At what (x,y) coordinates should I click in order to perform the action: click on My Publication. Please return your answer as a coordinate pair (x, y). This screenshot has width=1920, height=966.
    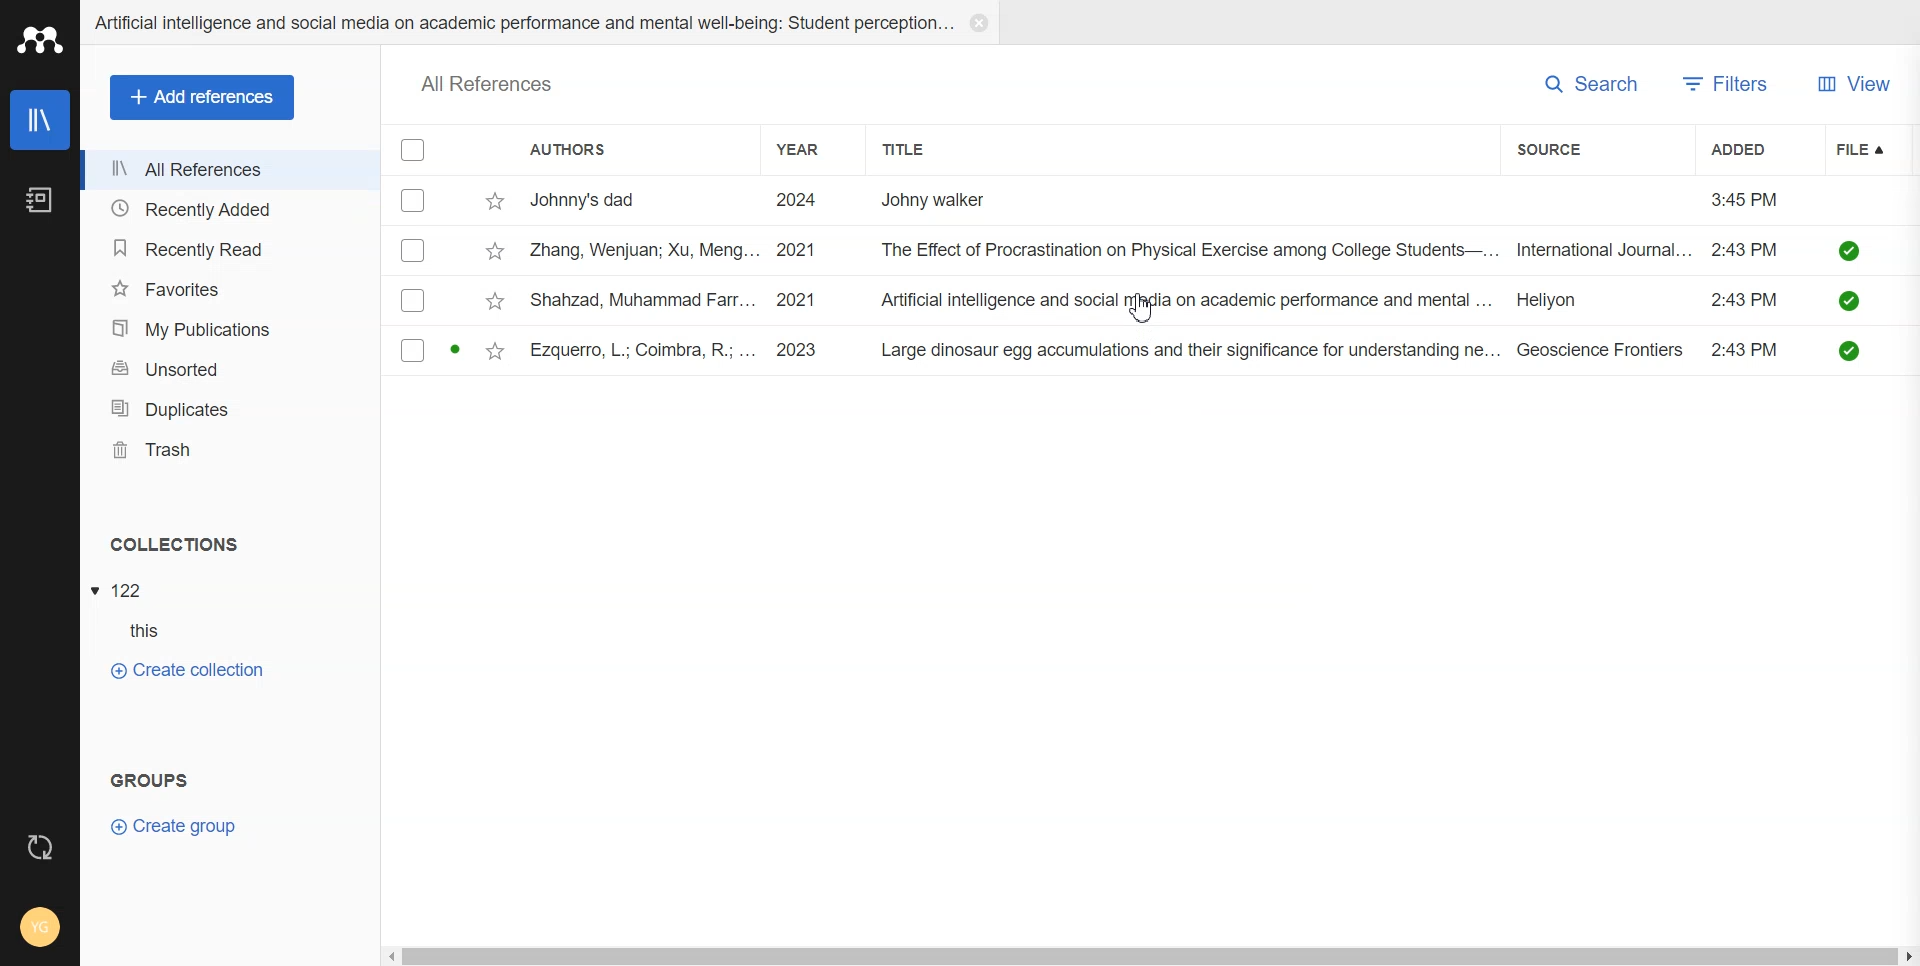
    Looking at the image, I should click on (230, 329).